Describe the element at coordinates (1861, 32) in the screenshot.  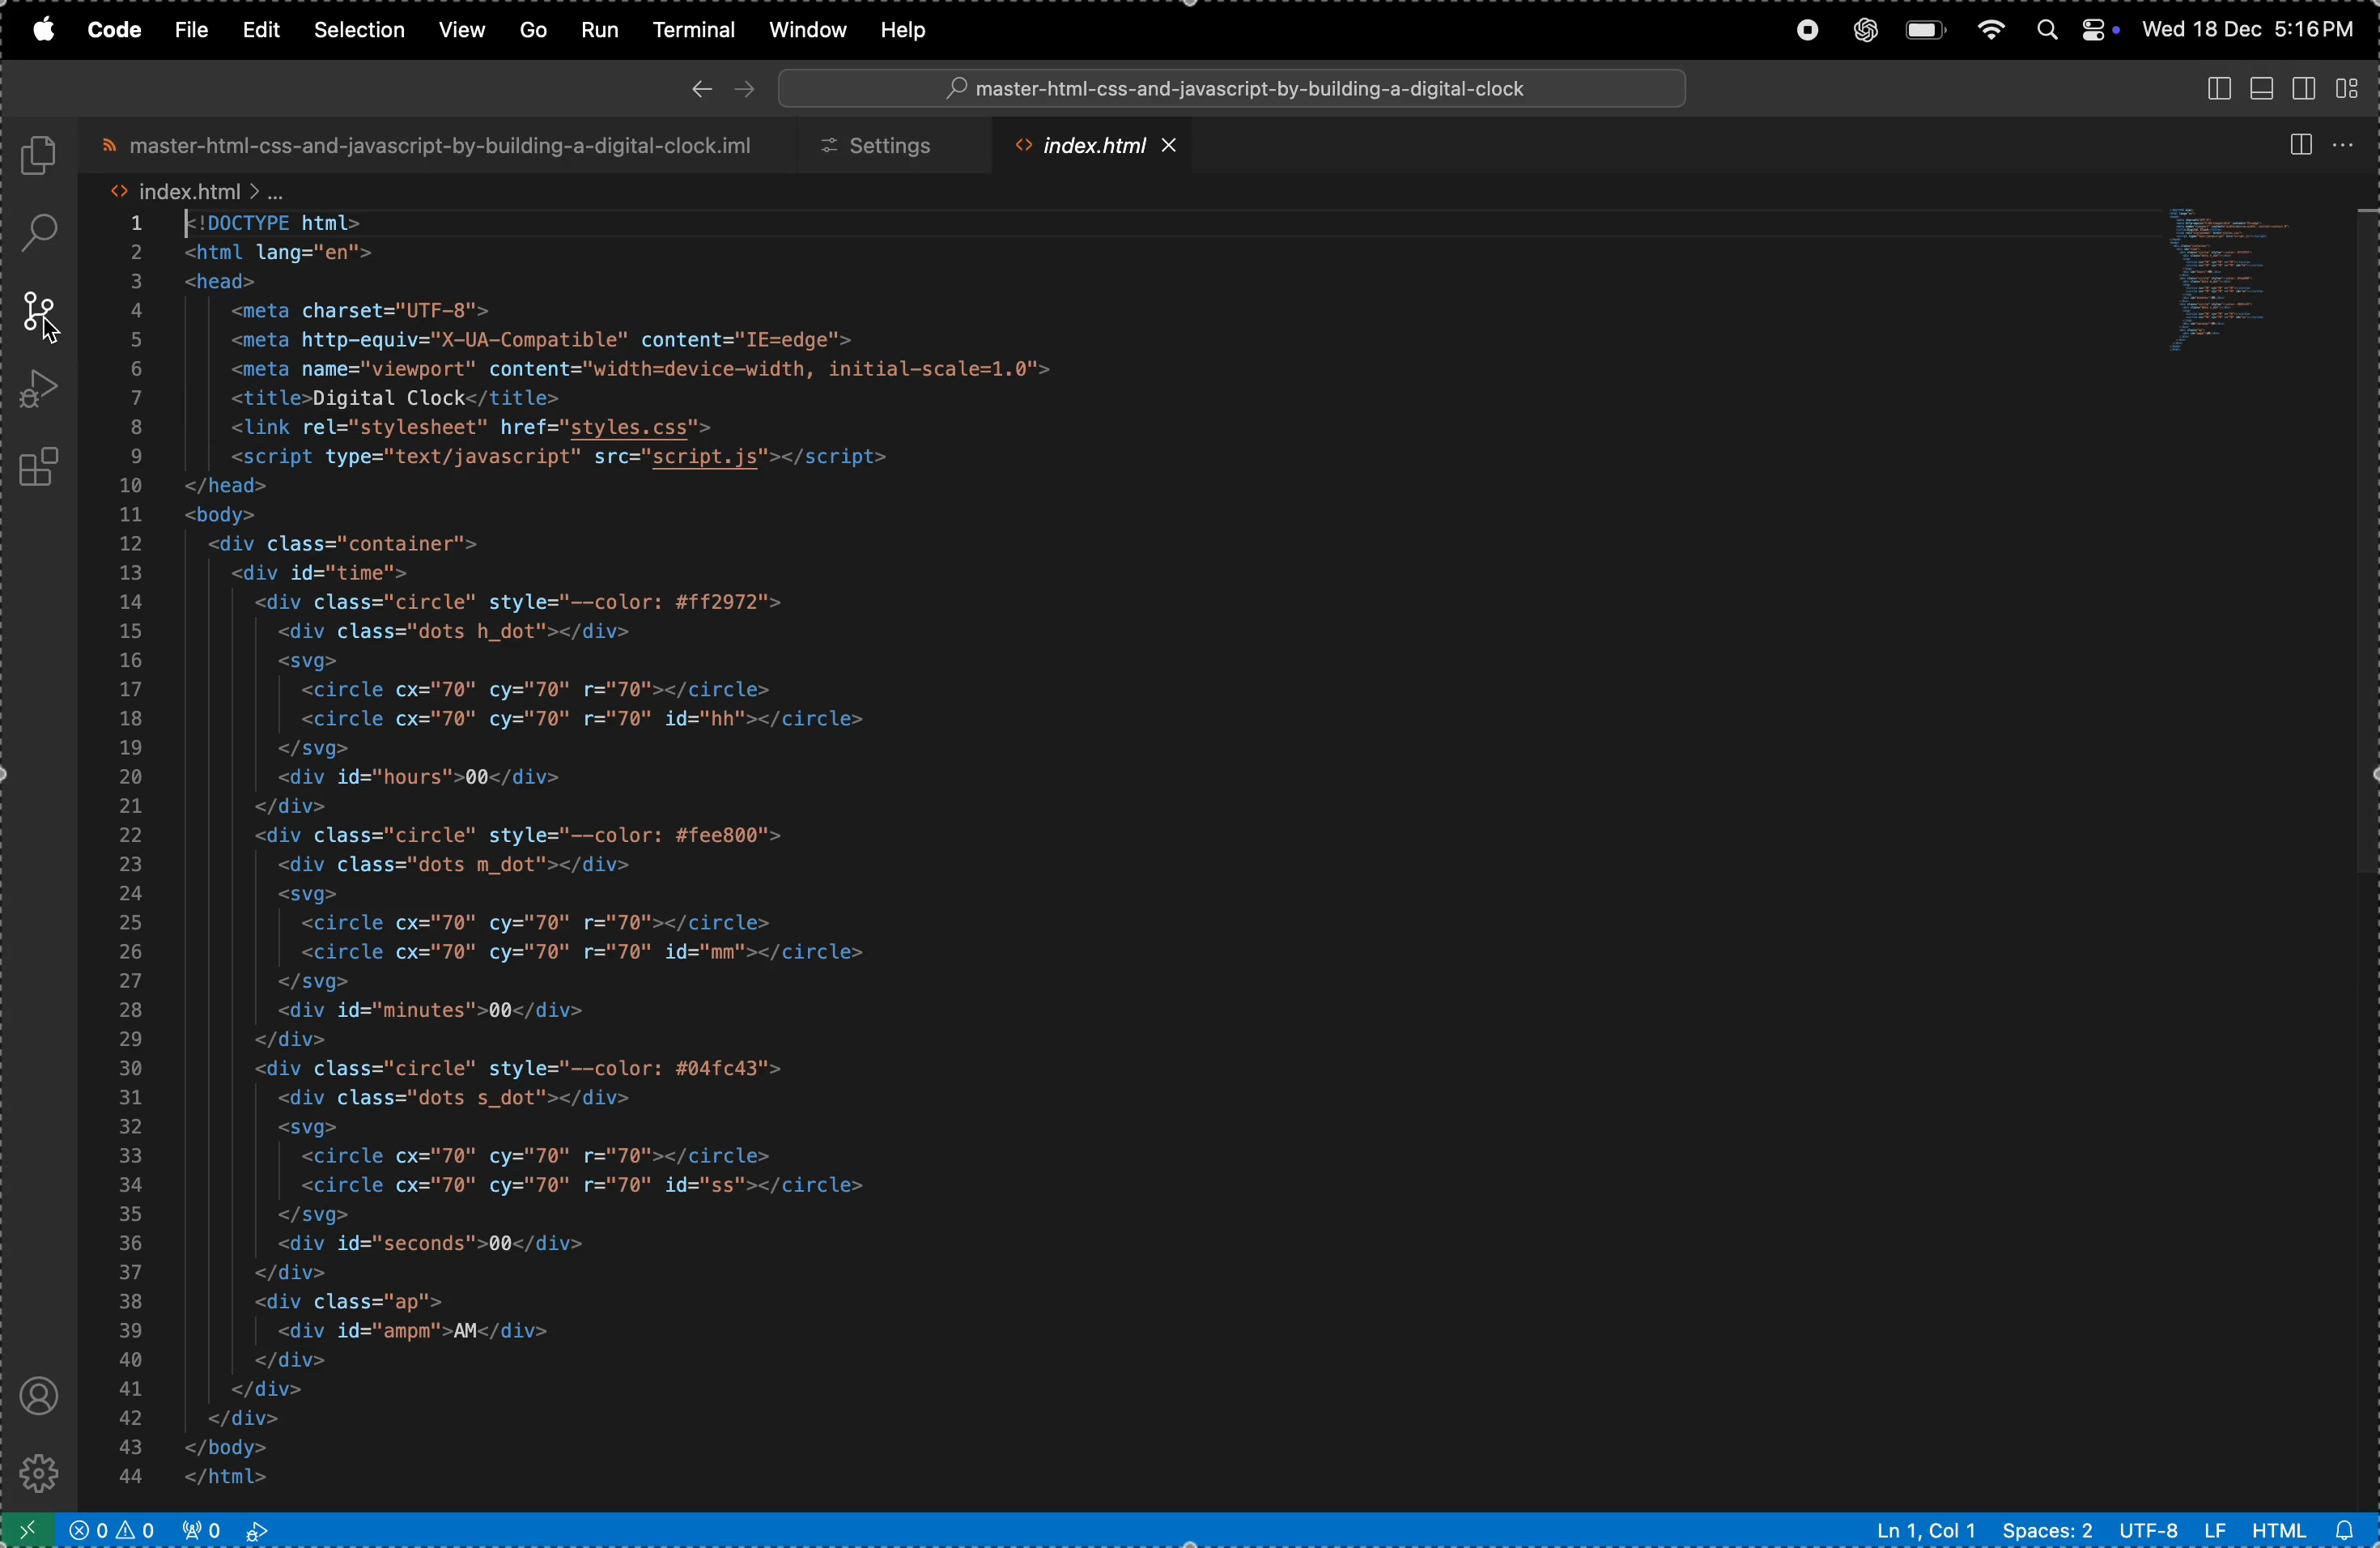
I see `chatgpt` at that location.